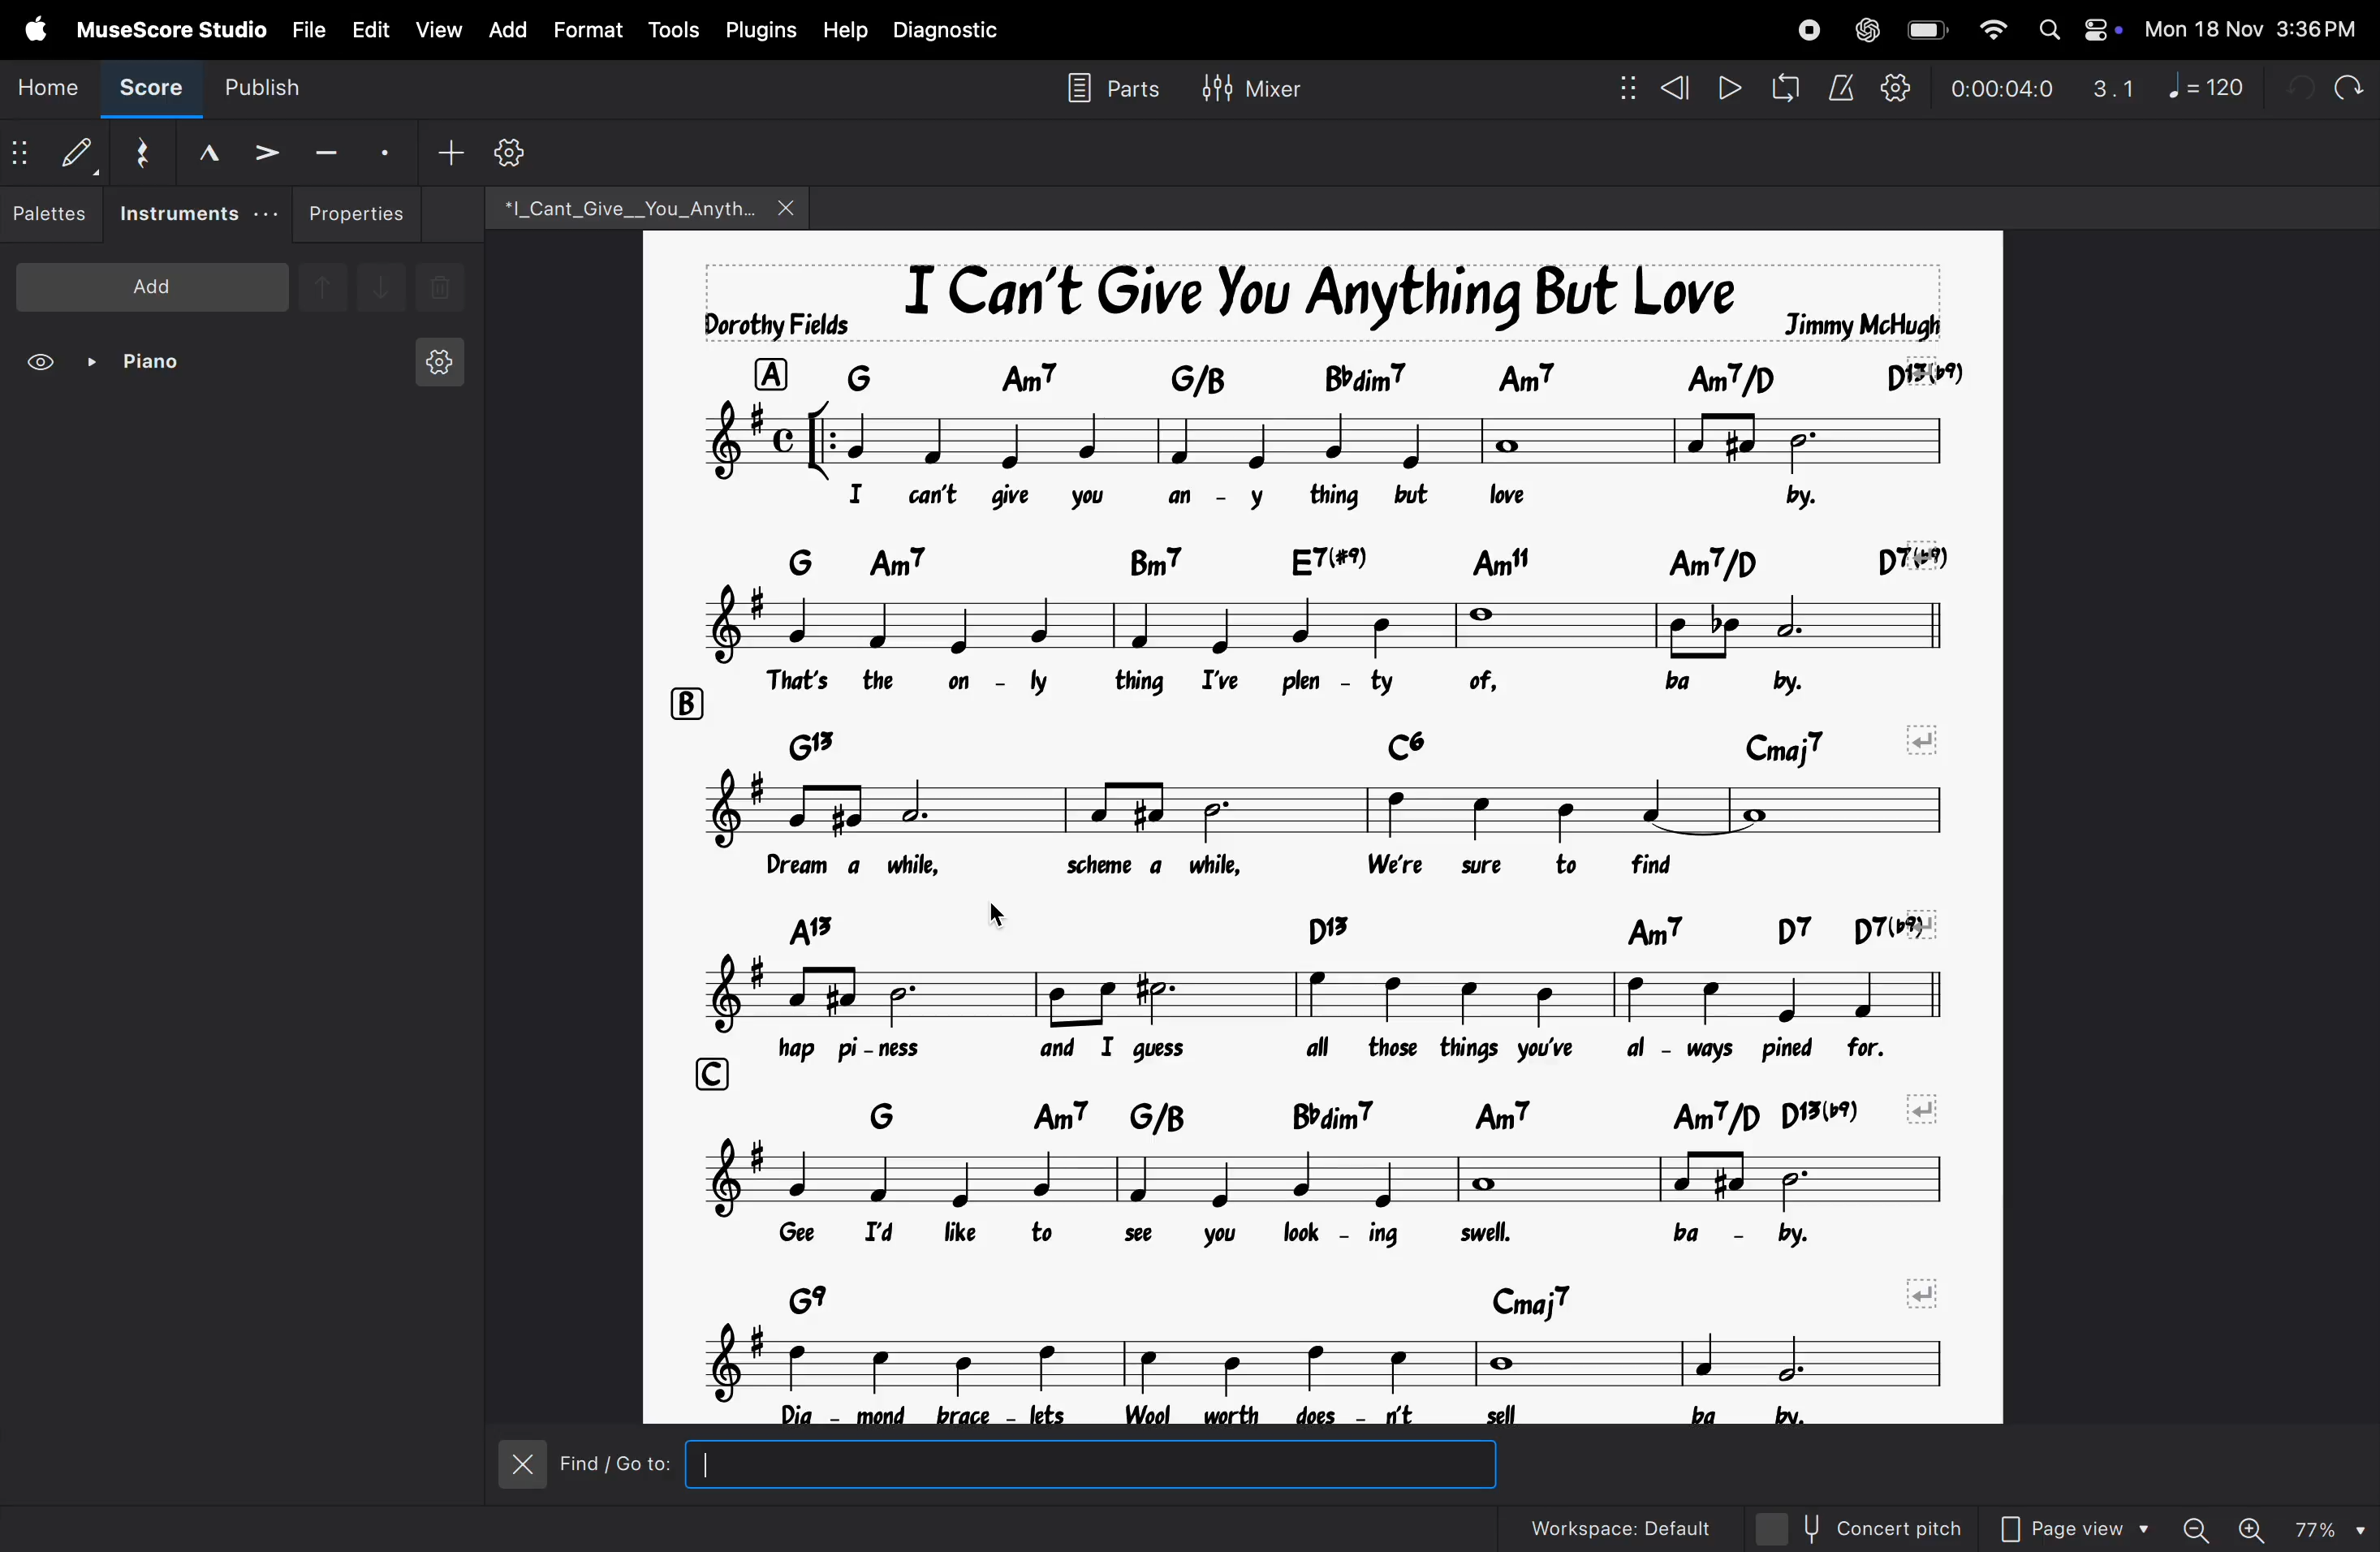 The width and height of the screenshot is (2380, 1552). What do you see at coordinates (142, 90) in the screenshot?
I see `score` at bounding box center [142, 90].